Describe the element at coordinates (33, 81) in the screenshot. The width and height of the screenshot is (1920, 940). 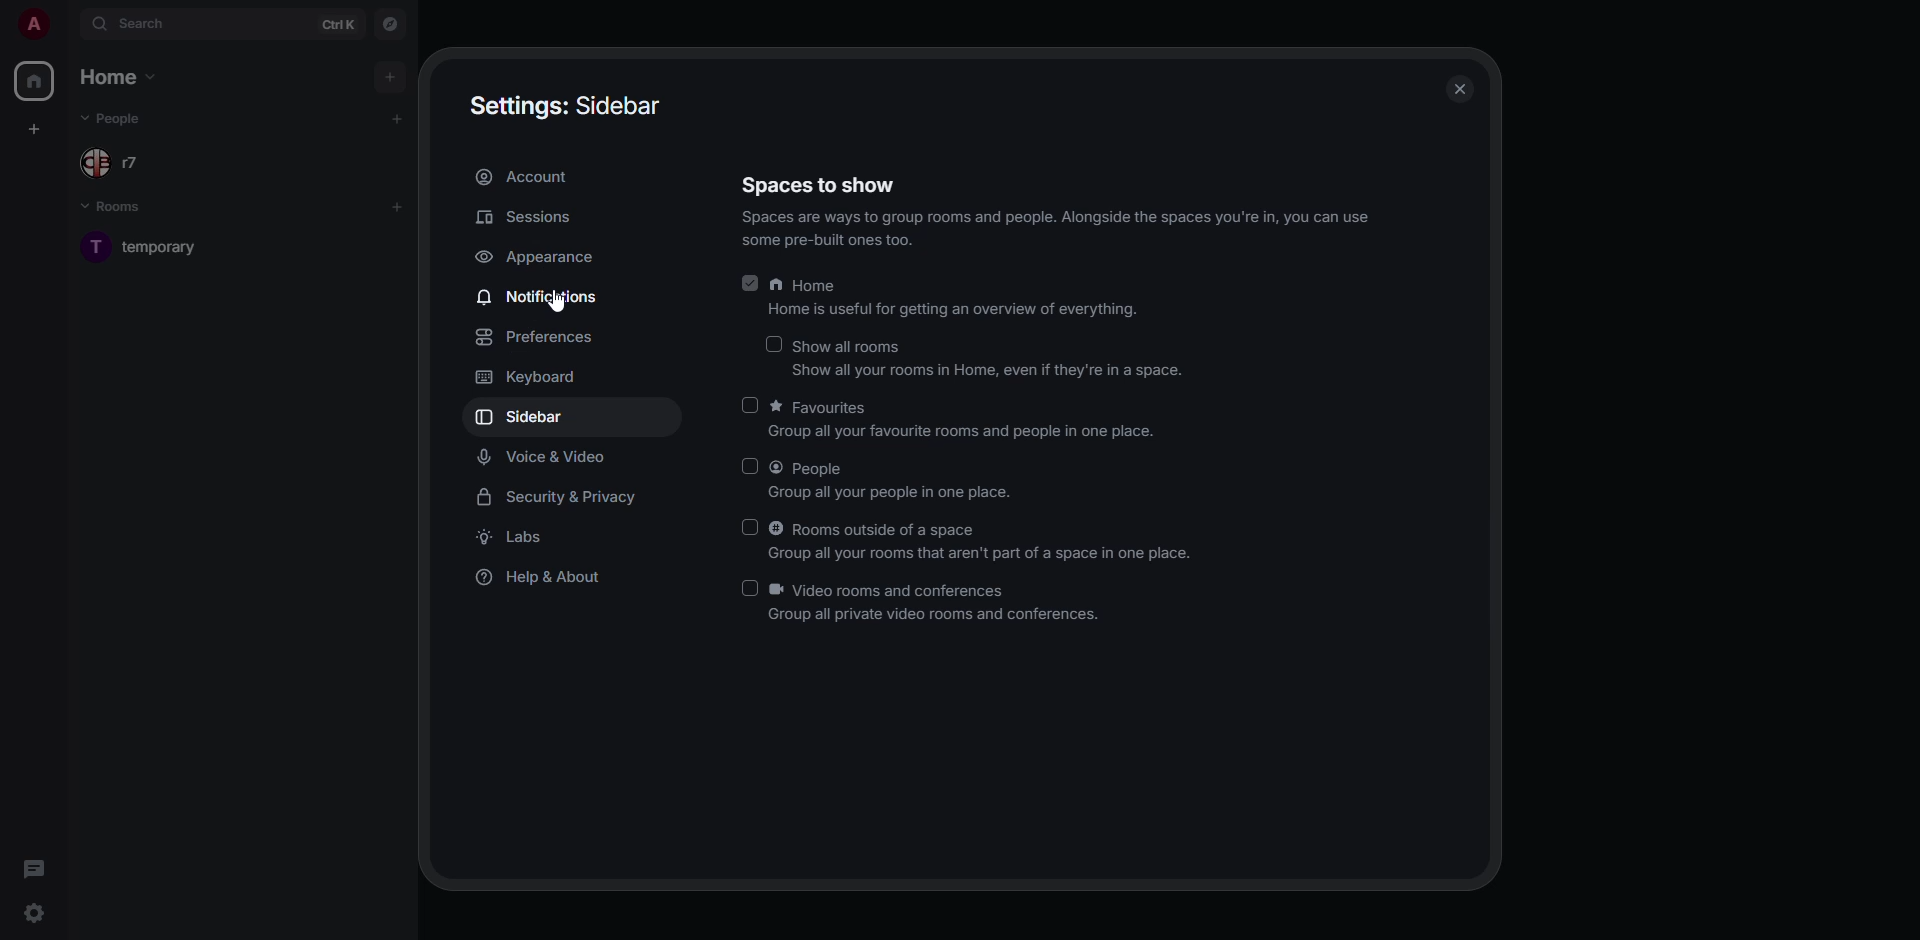
I see `home` at that location.